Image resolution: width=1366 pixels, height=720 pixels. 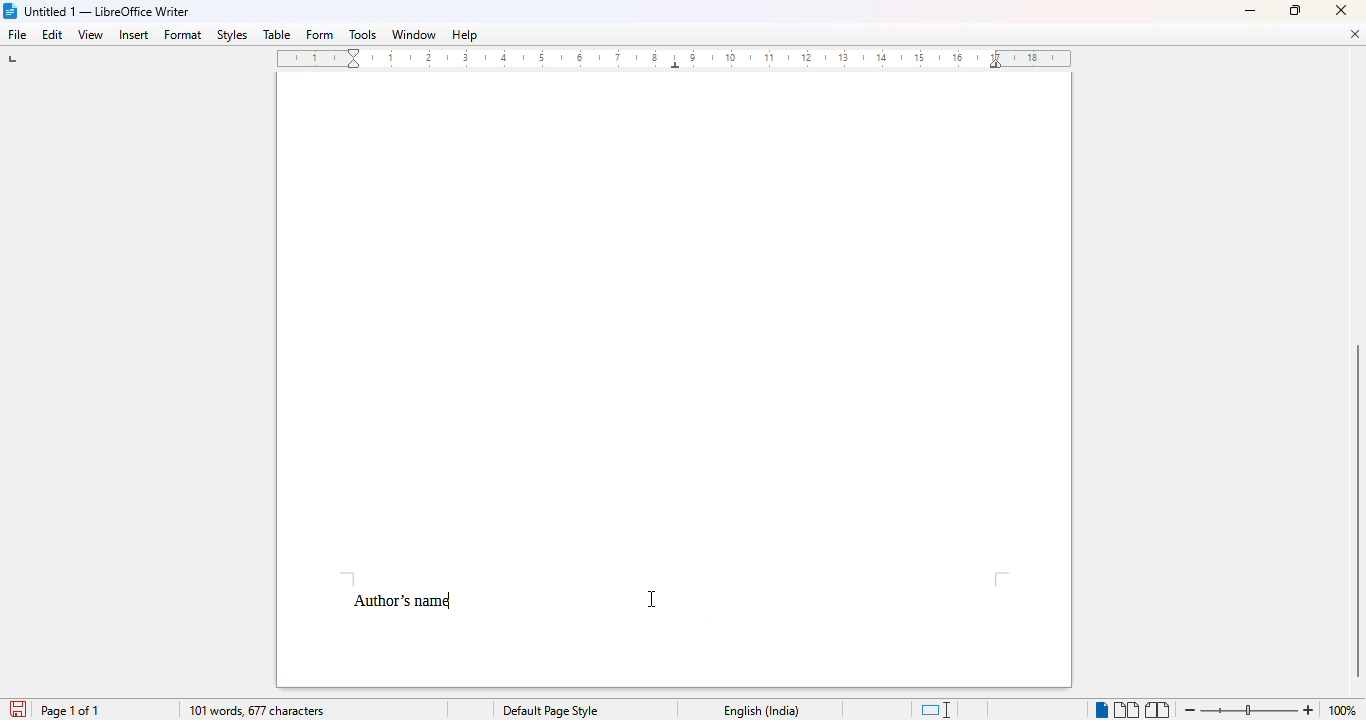 What do you see at coordinates (70, 710) in the screenshot?
I see `page 1 of 1` at bounding box center [70, 710].